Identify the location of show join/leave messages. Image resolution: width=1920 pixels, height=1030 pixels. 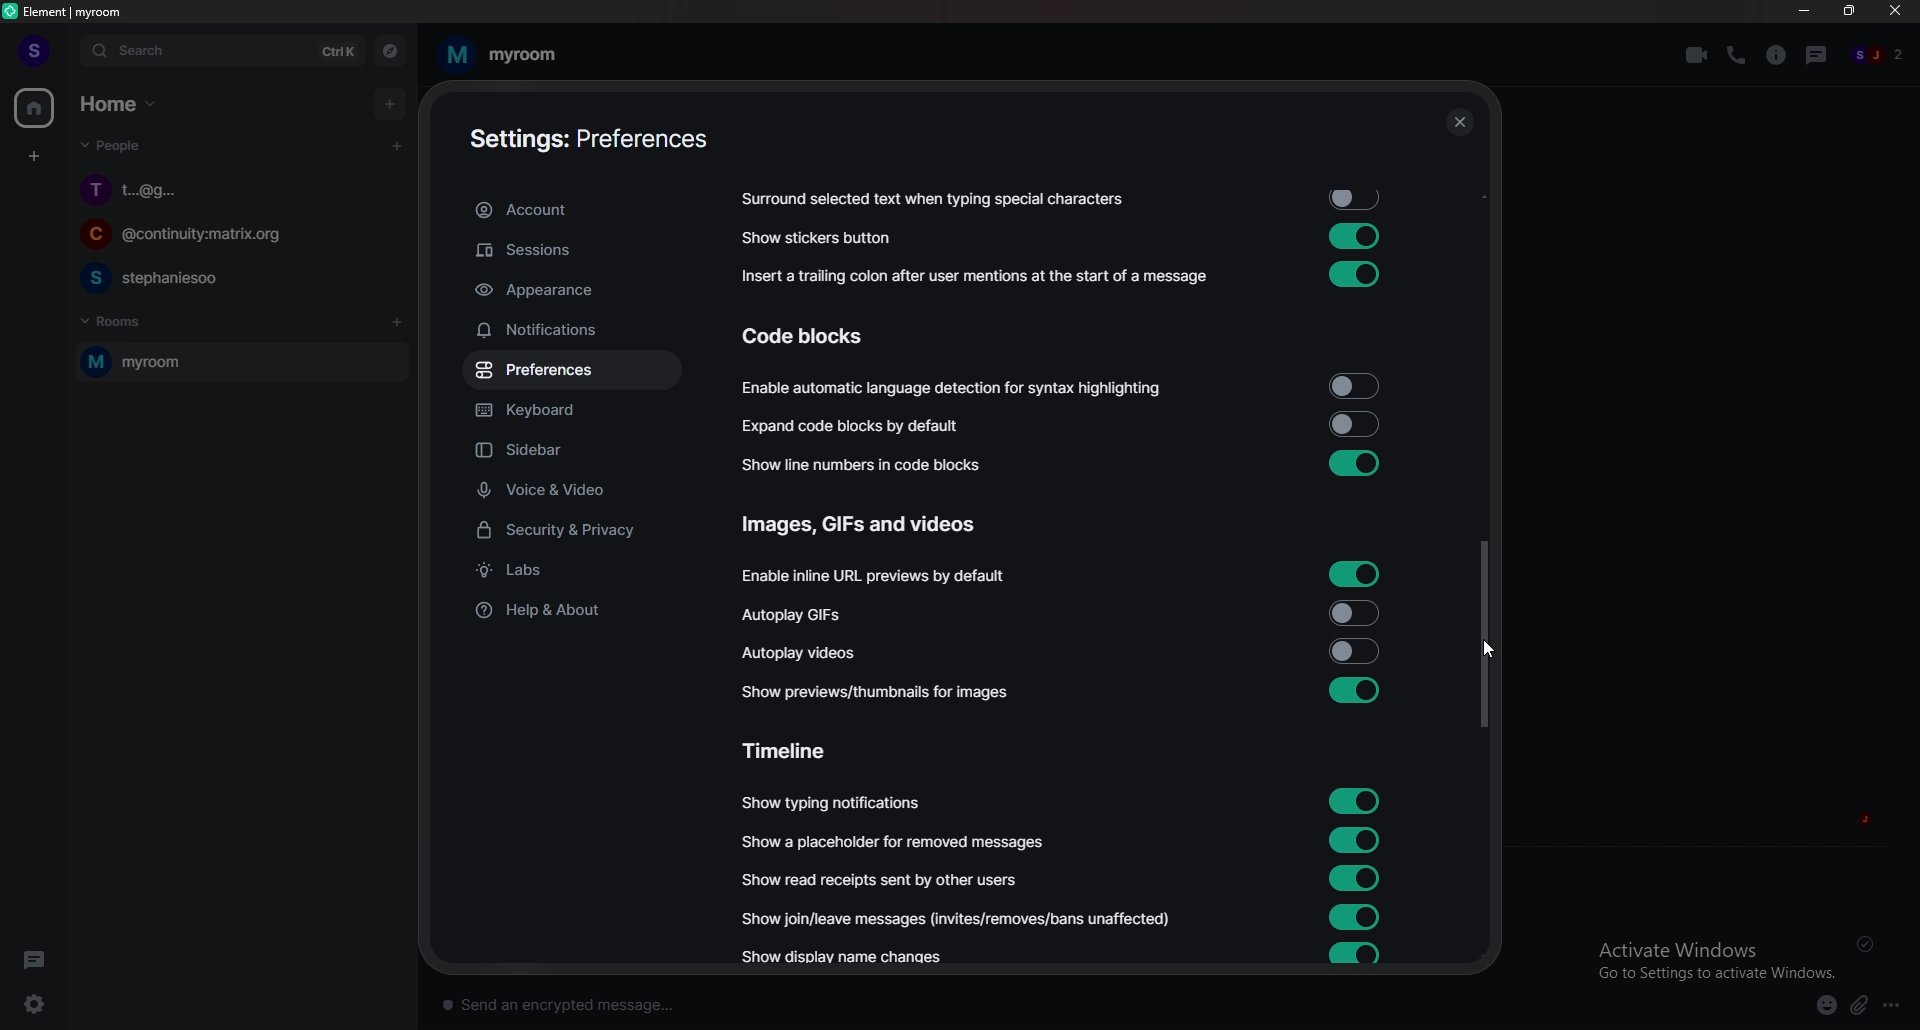
(961, 917).